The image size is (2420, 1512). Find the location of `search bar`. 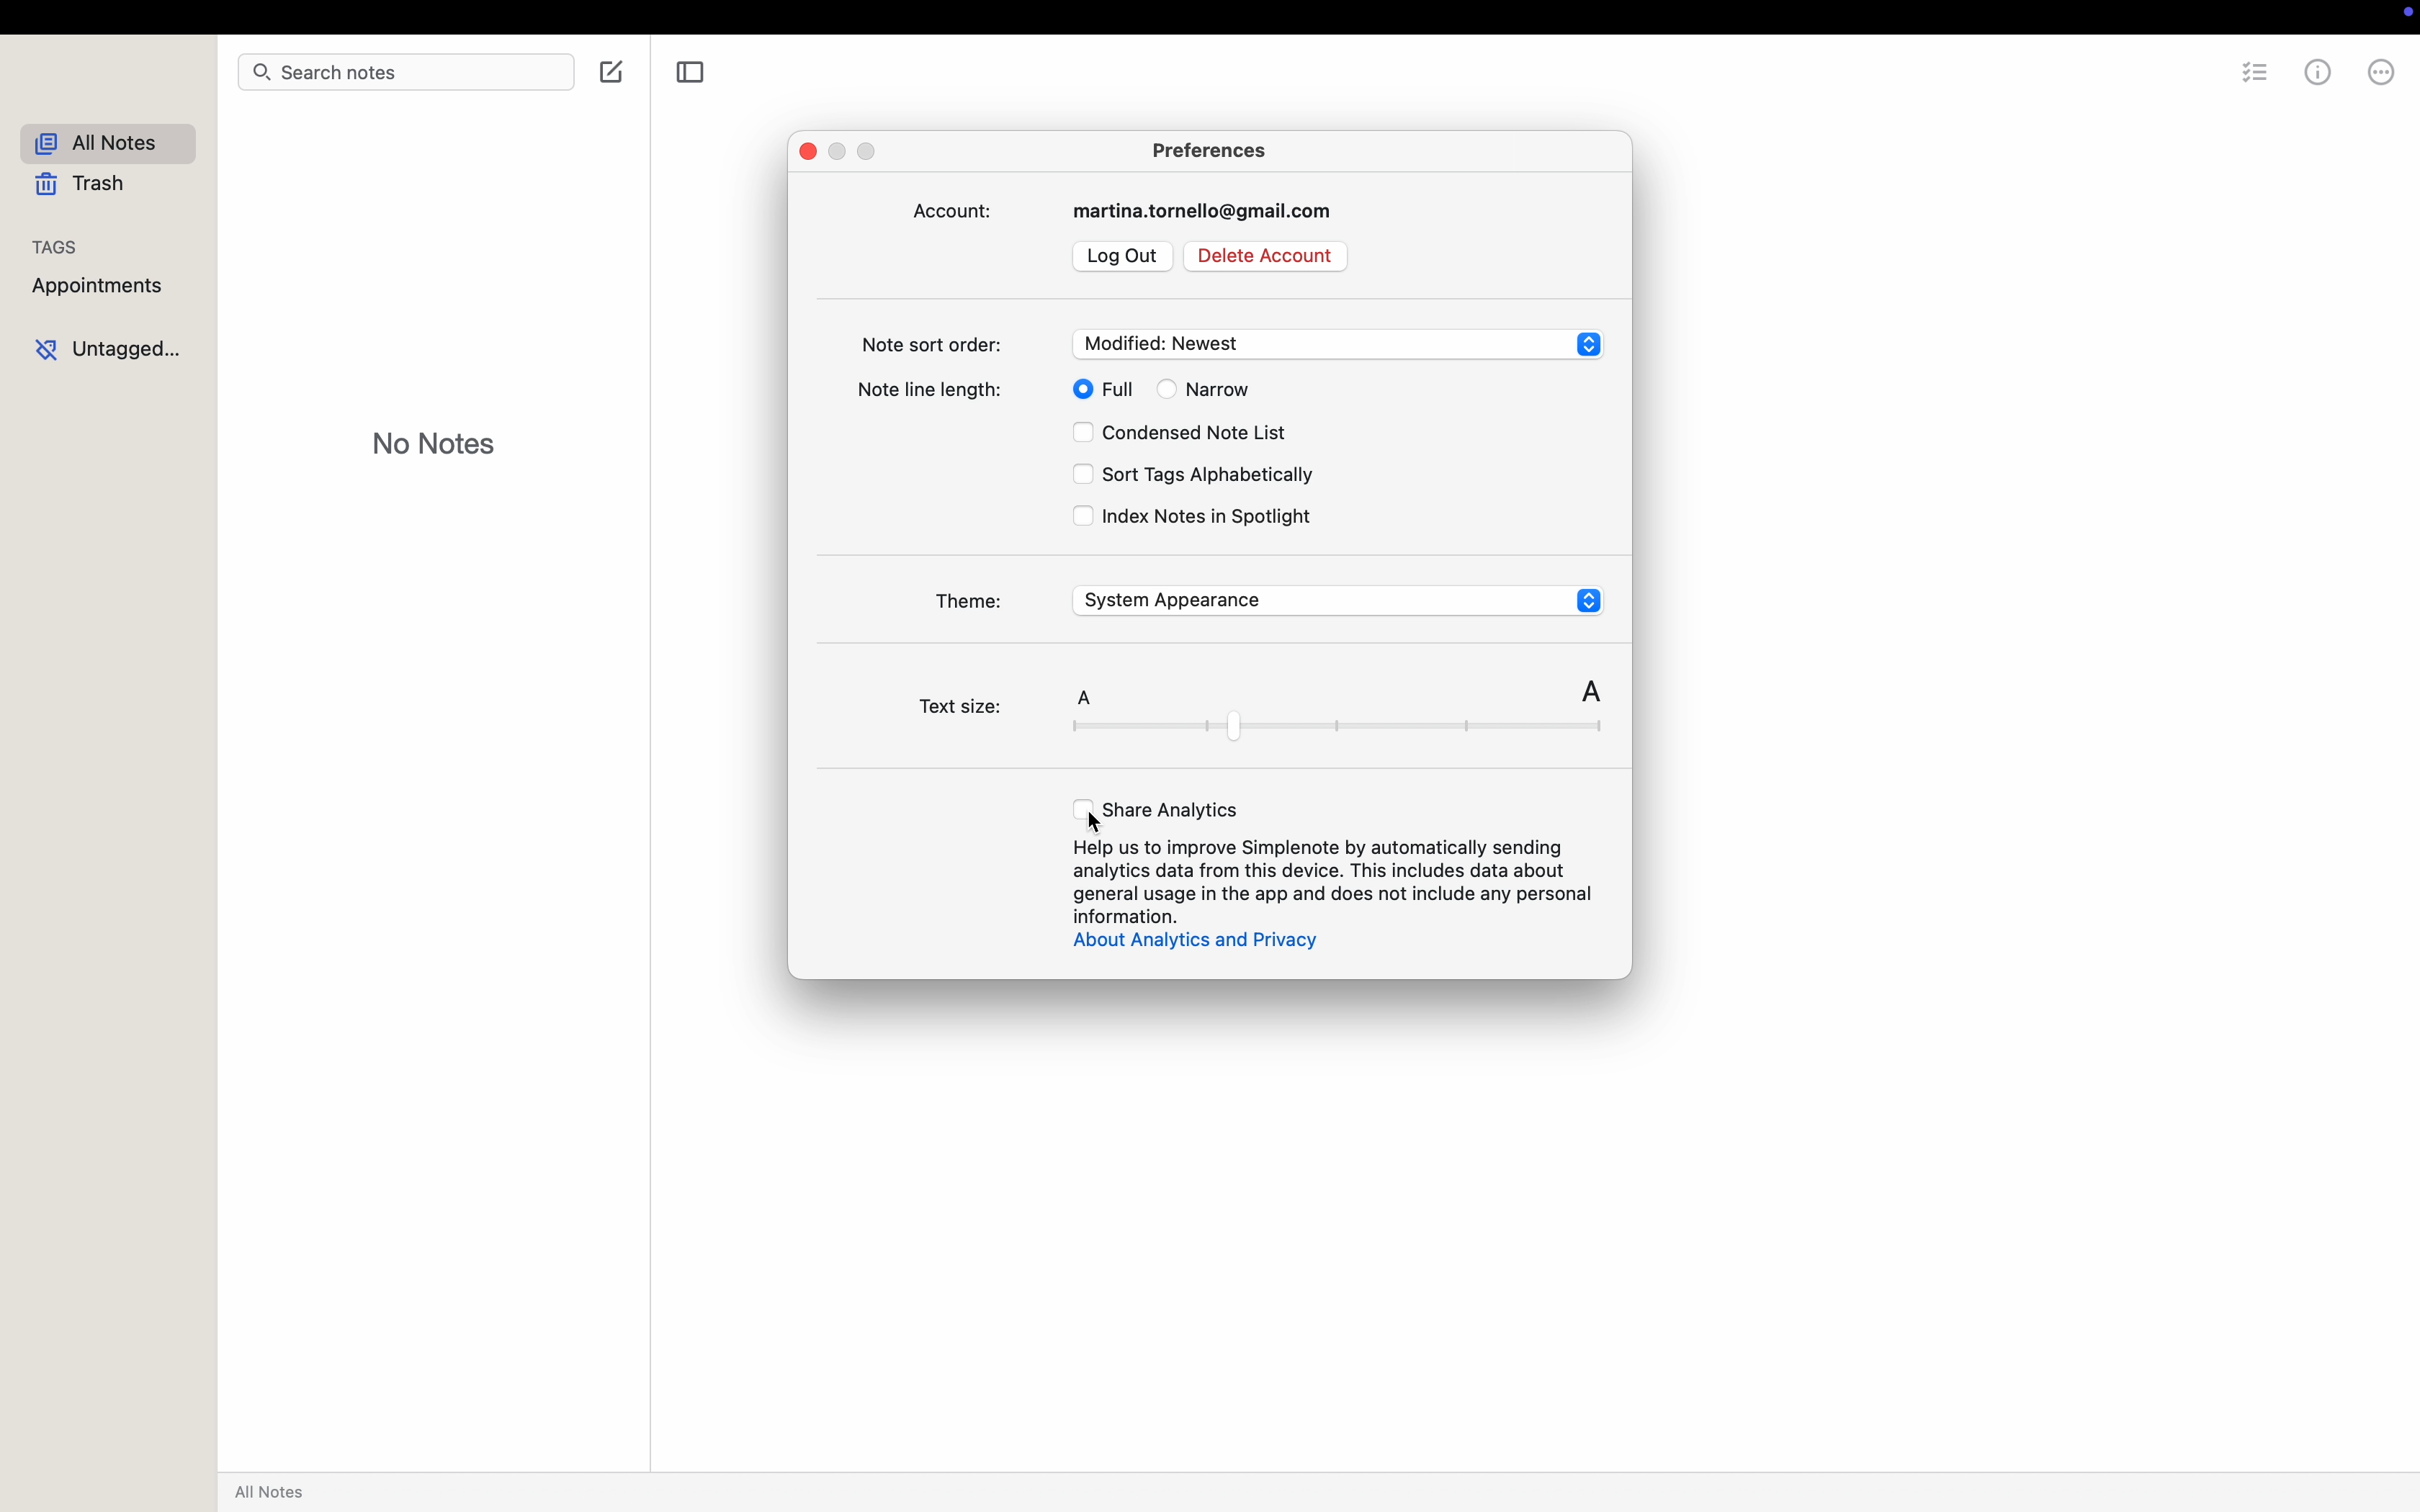

search bar is located at coordinates (406, 75).